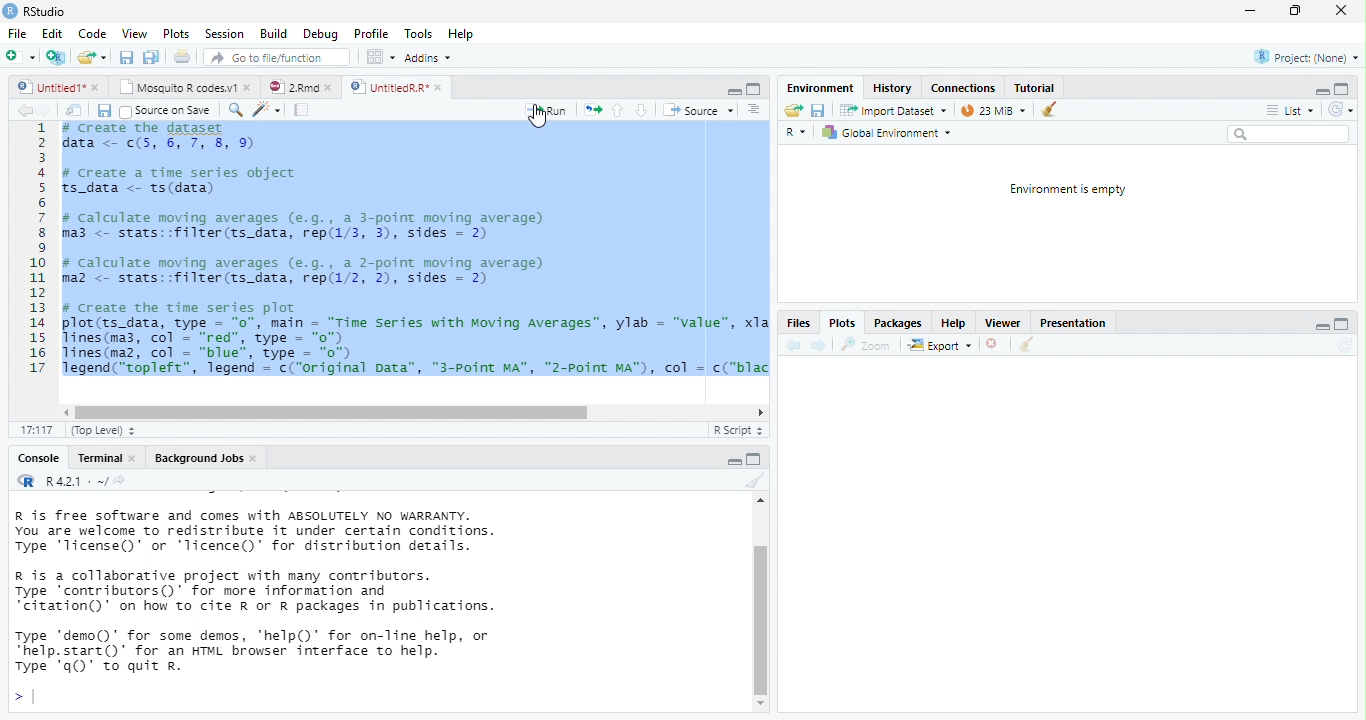  Describe the element at coordinates (1341, 110) in the screenshot. I see `Refresh` at that location.